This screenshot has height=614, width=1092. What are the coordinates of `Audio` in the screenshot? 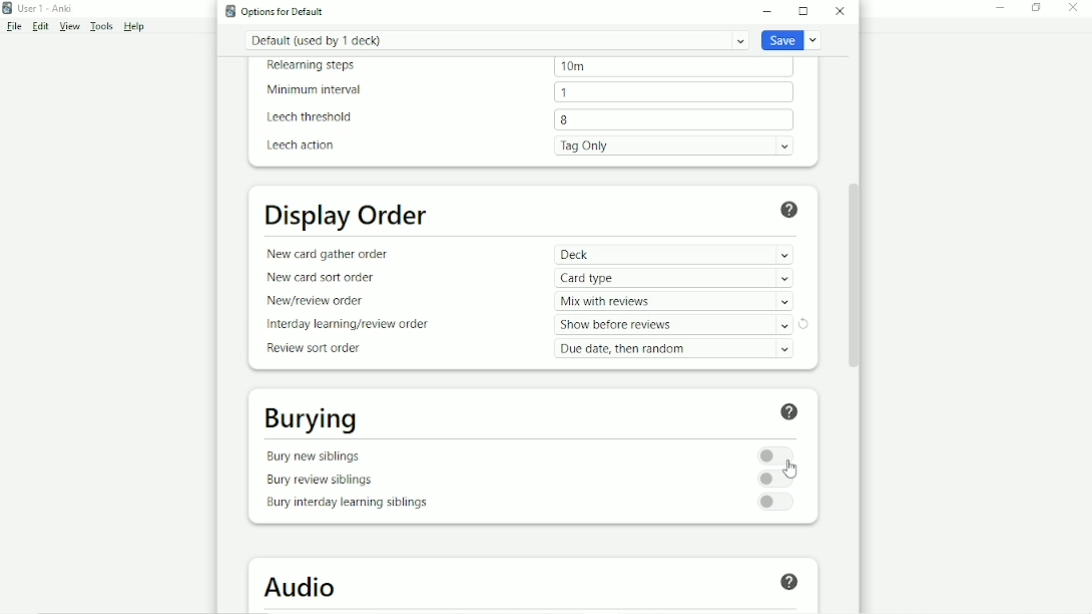 It's located at (305, 587).